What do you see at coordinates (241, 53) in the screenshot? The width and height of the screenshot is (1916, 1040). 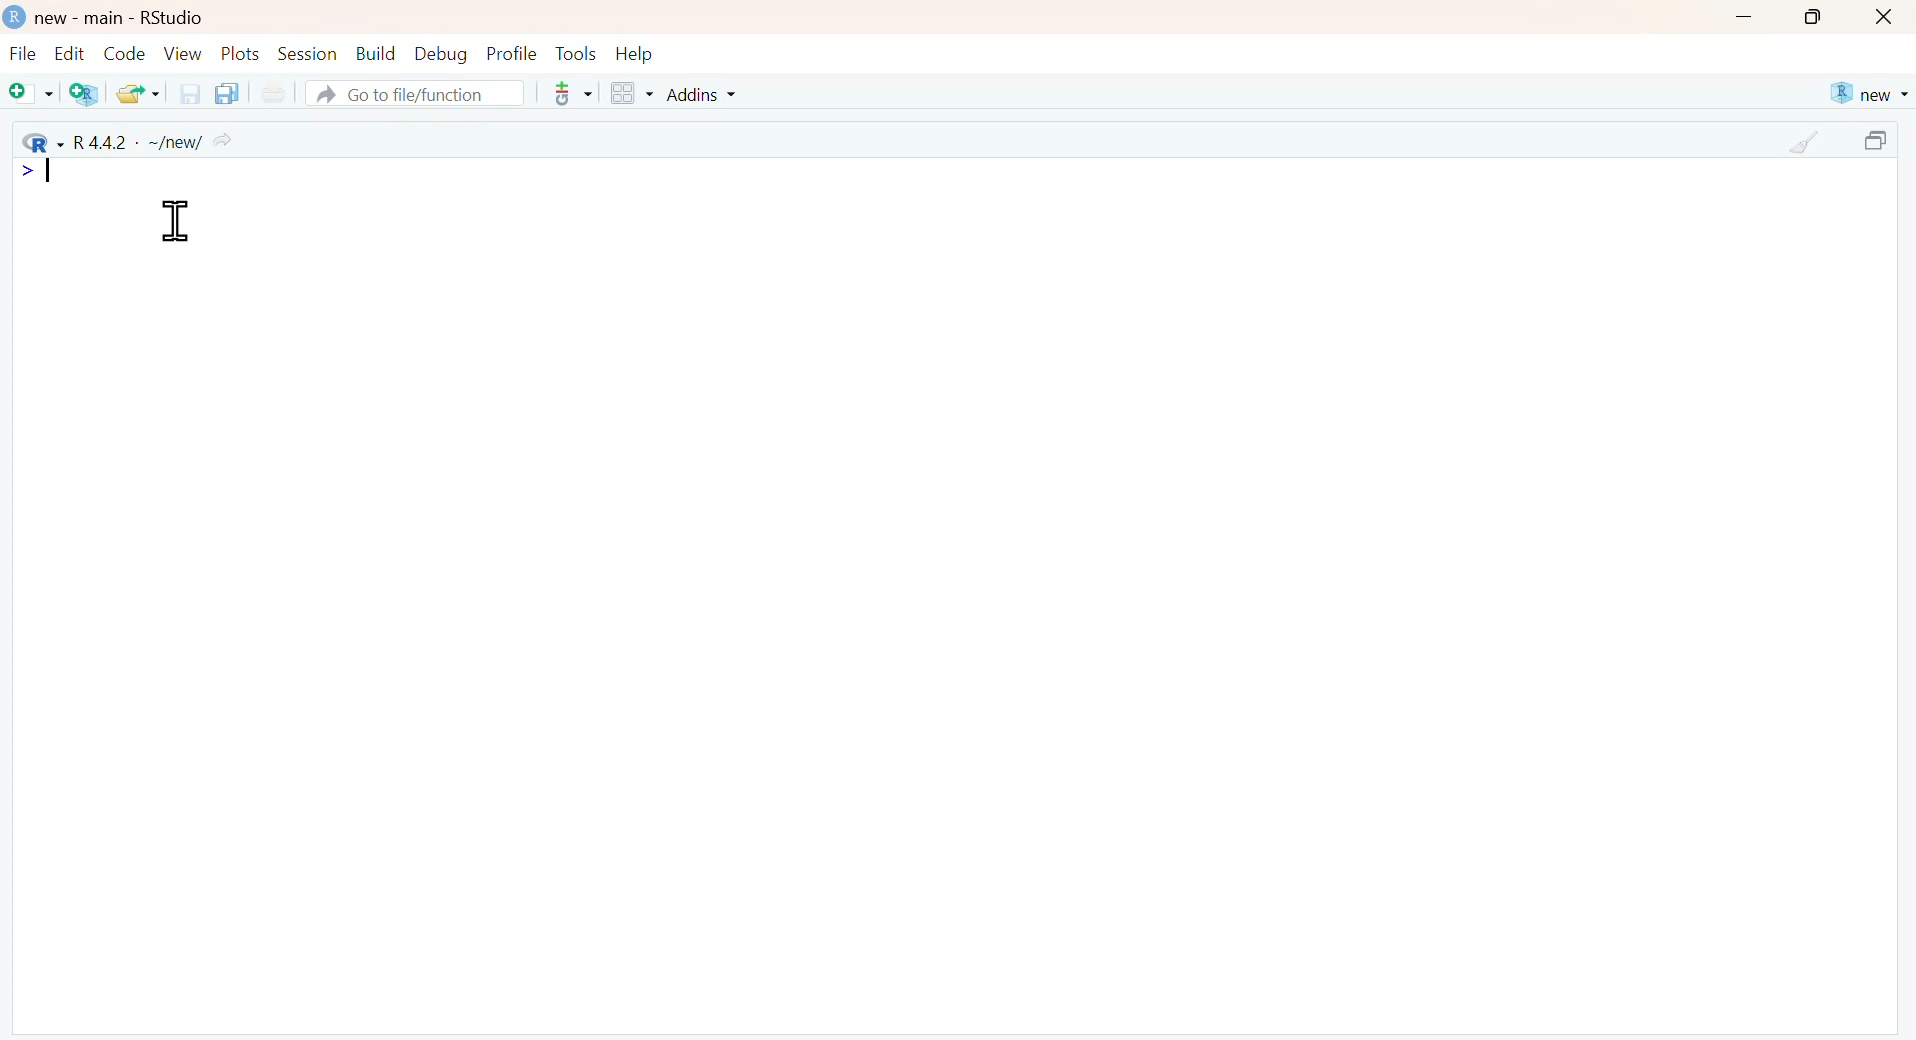 I see `Plots` at bounding box center [241, 53].